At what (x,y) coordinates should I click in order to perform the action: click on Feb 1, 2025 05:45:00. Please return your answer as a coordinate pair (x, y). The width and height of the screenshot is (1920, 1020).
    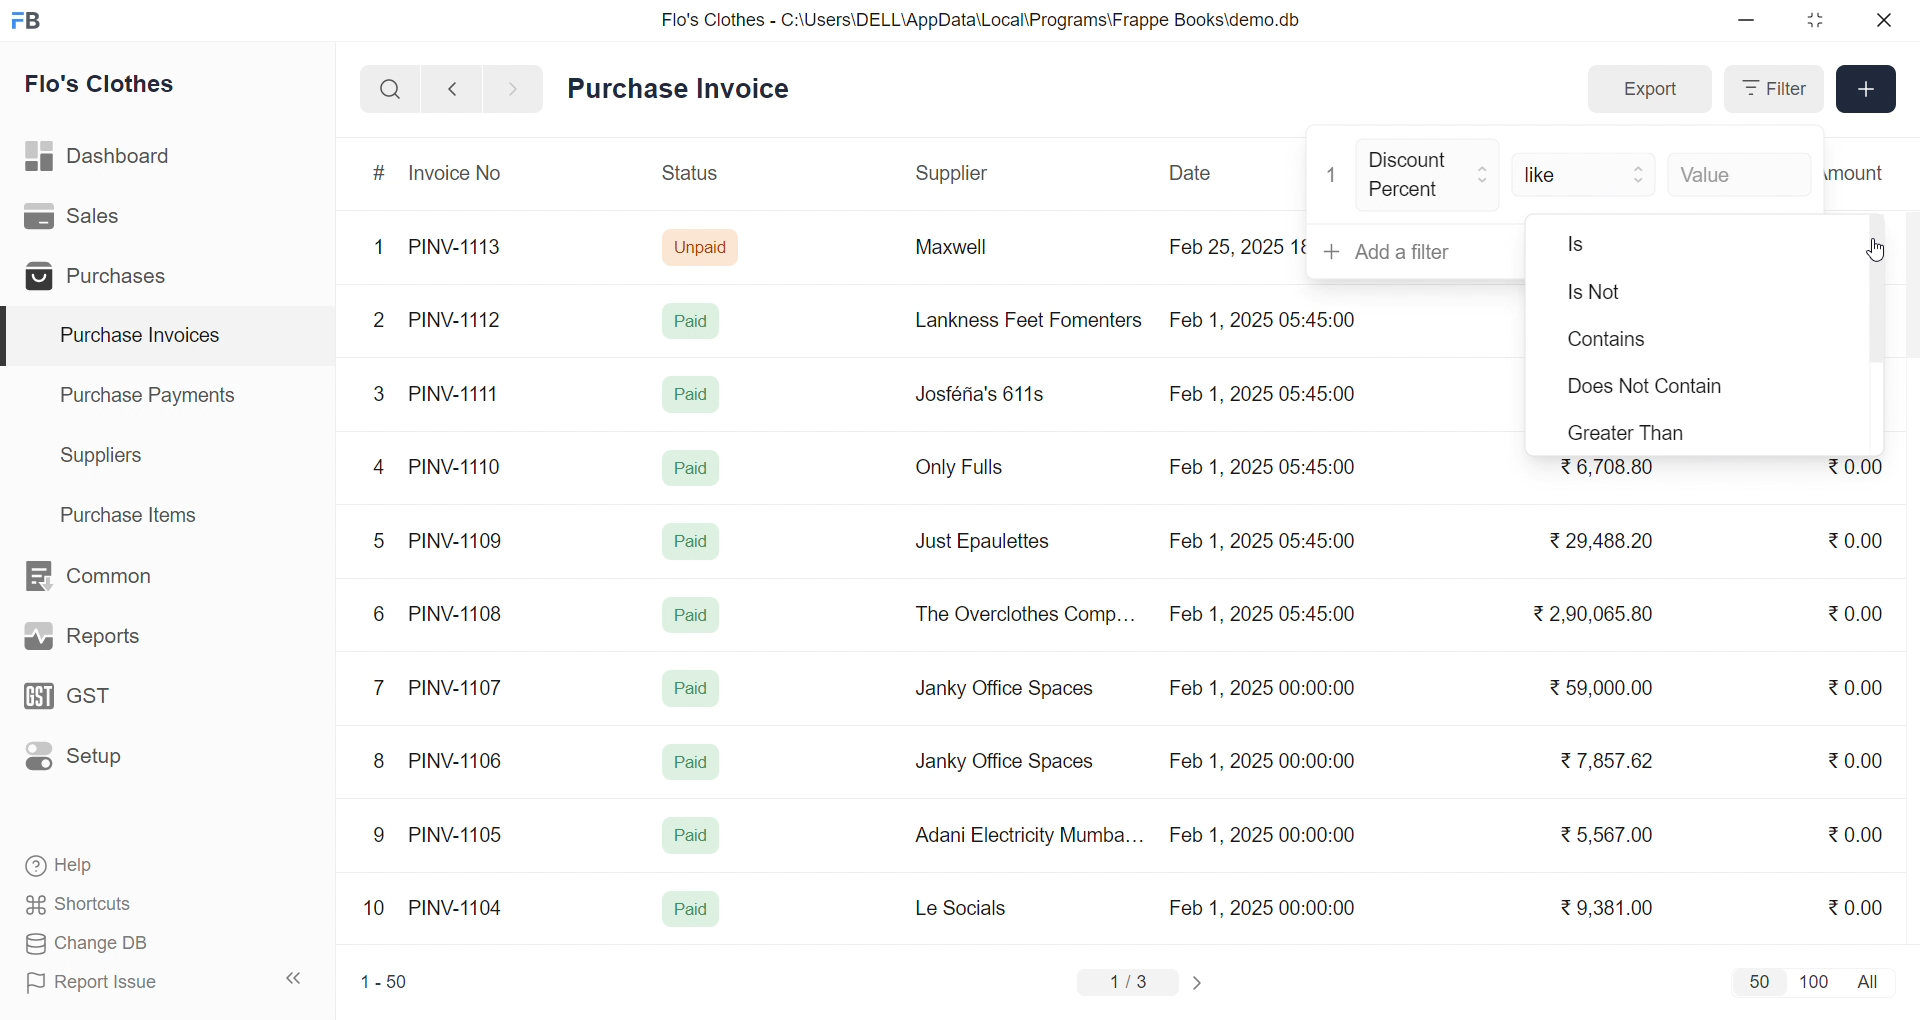
    Looking at the image, I should click on (1265, 468).